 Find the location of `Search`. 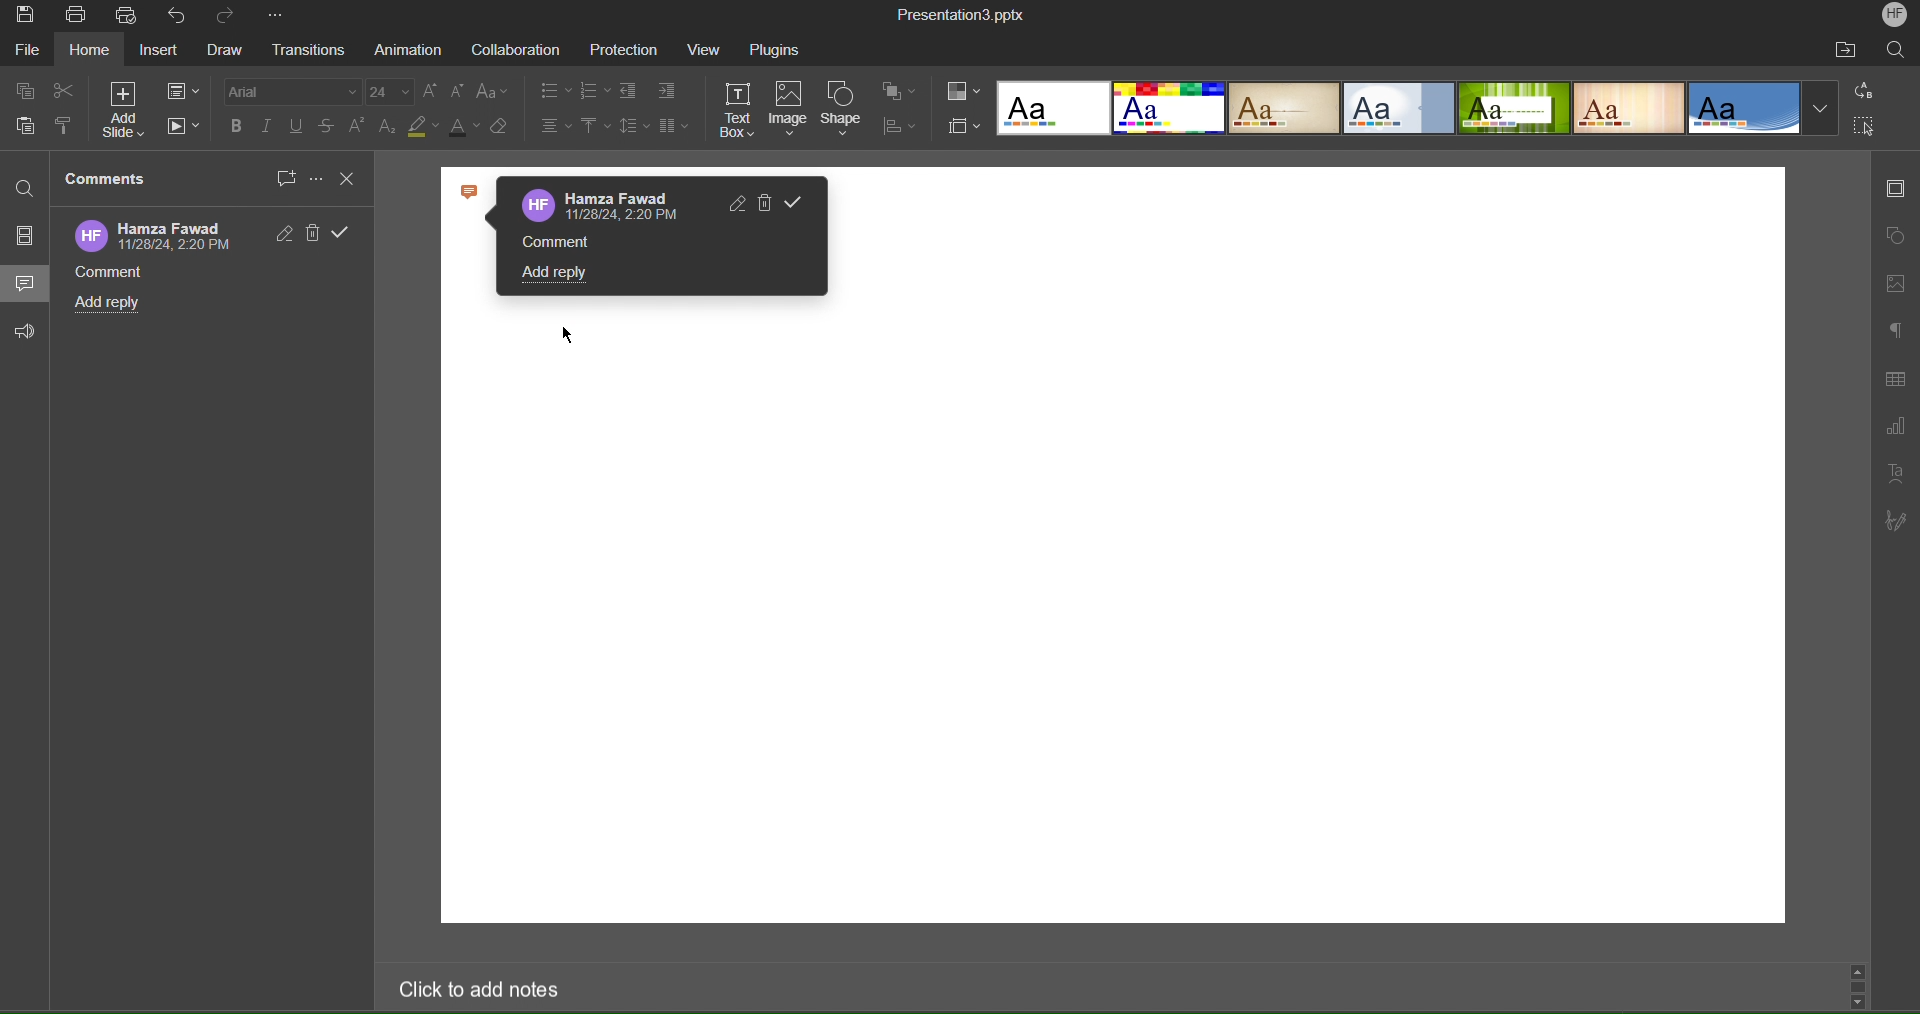

Search is located at coordinates (1897, 51).